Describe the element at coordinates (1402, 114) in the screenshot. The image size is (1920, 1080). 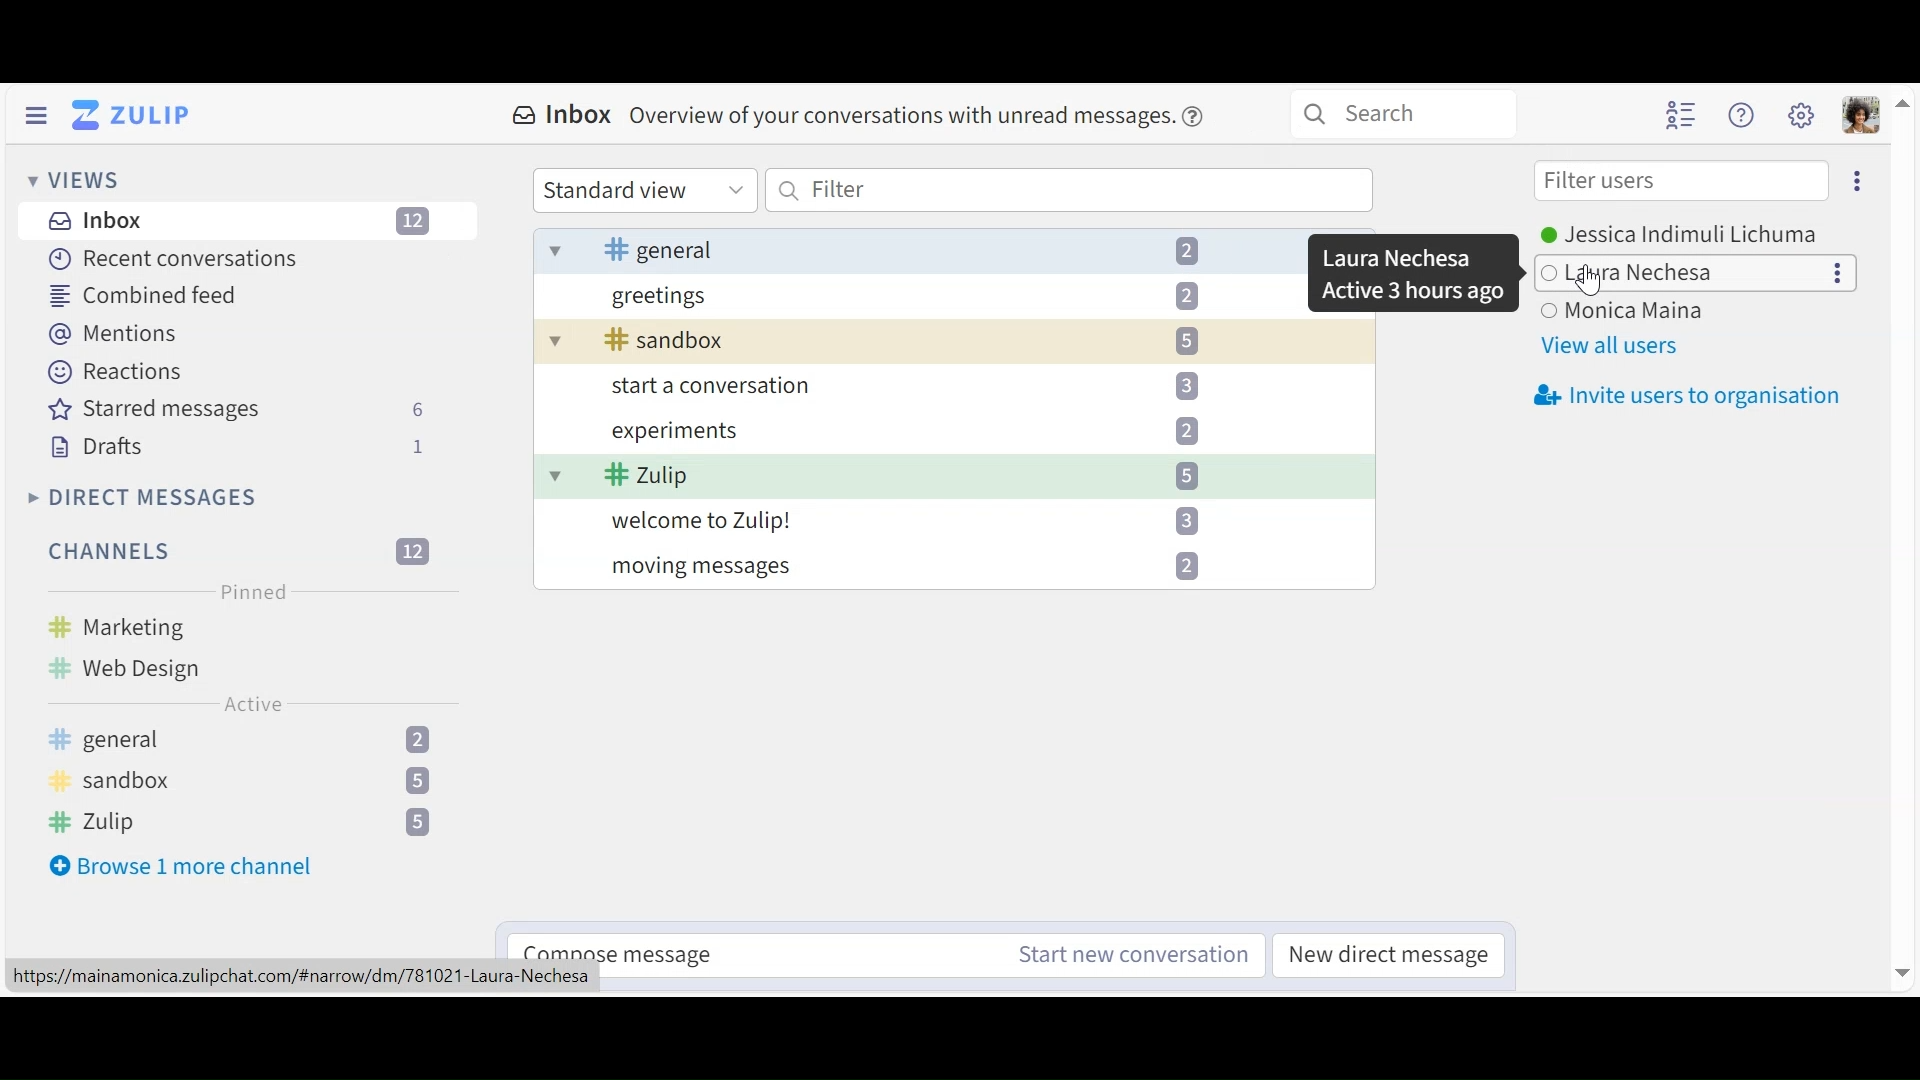
I see `Search` at that location.